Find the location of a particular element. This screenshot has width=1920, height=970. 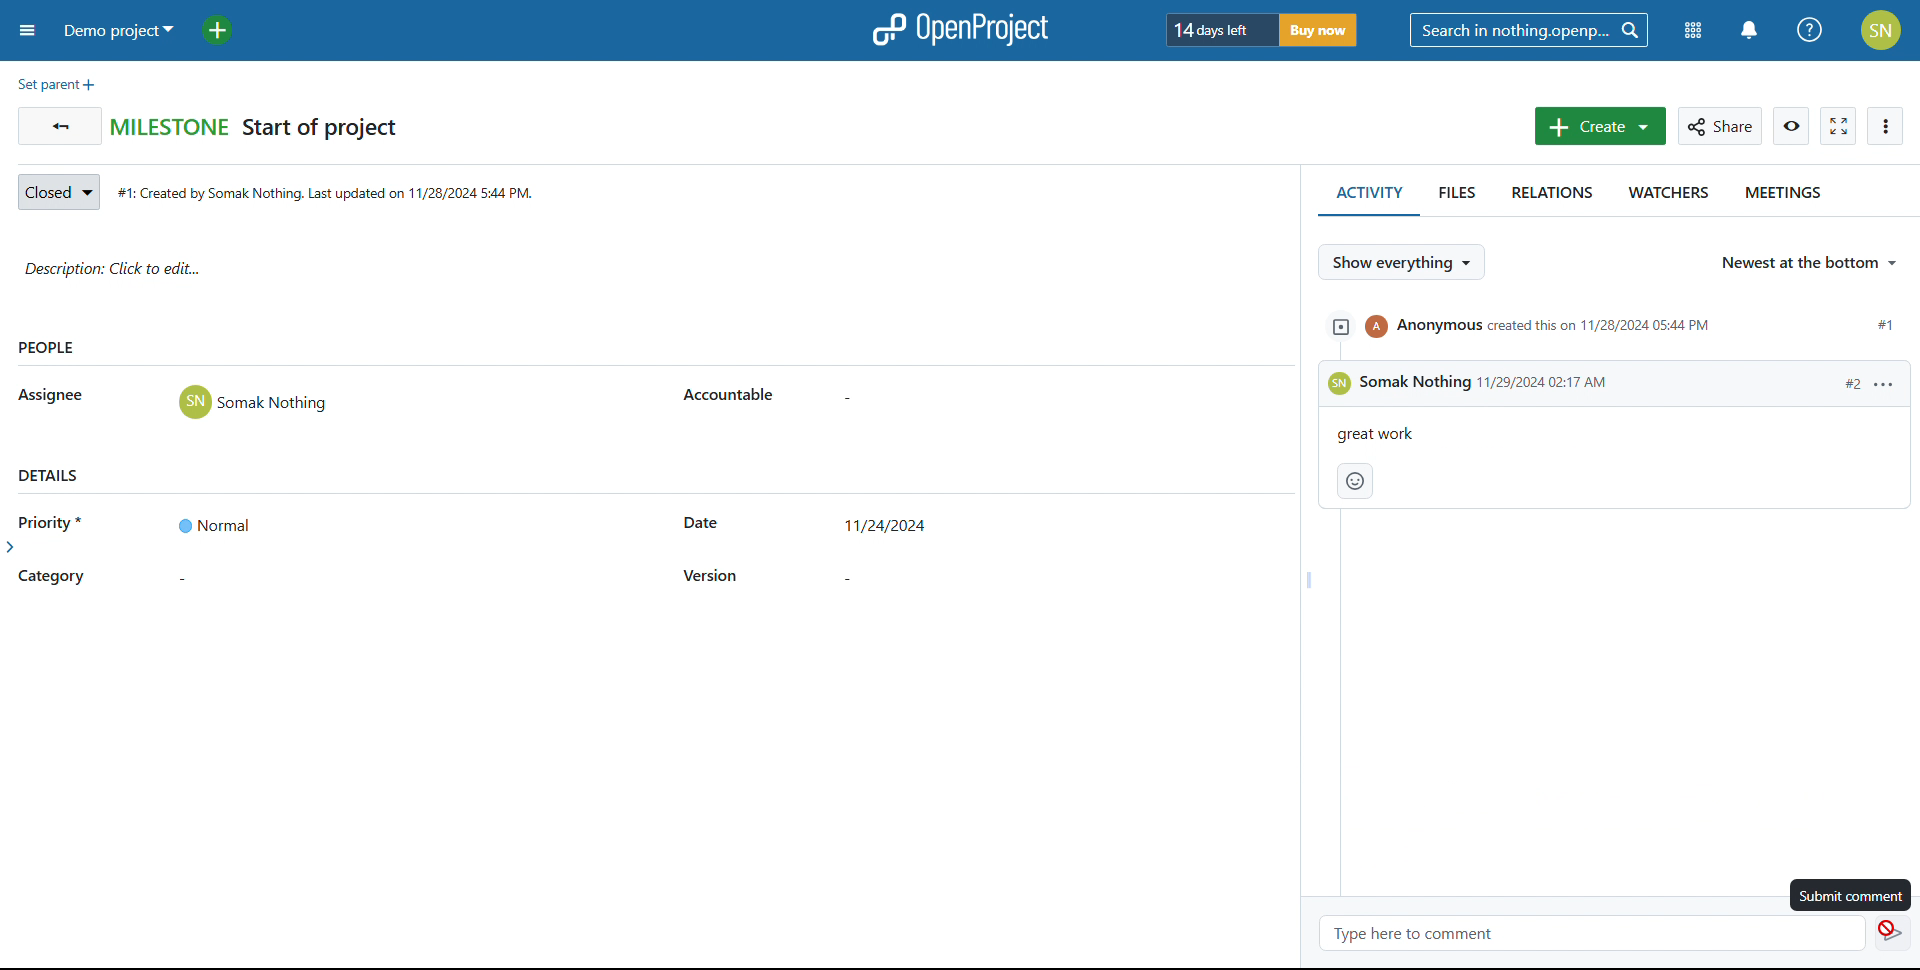

go back is located at coordinates (60, 126).